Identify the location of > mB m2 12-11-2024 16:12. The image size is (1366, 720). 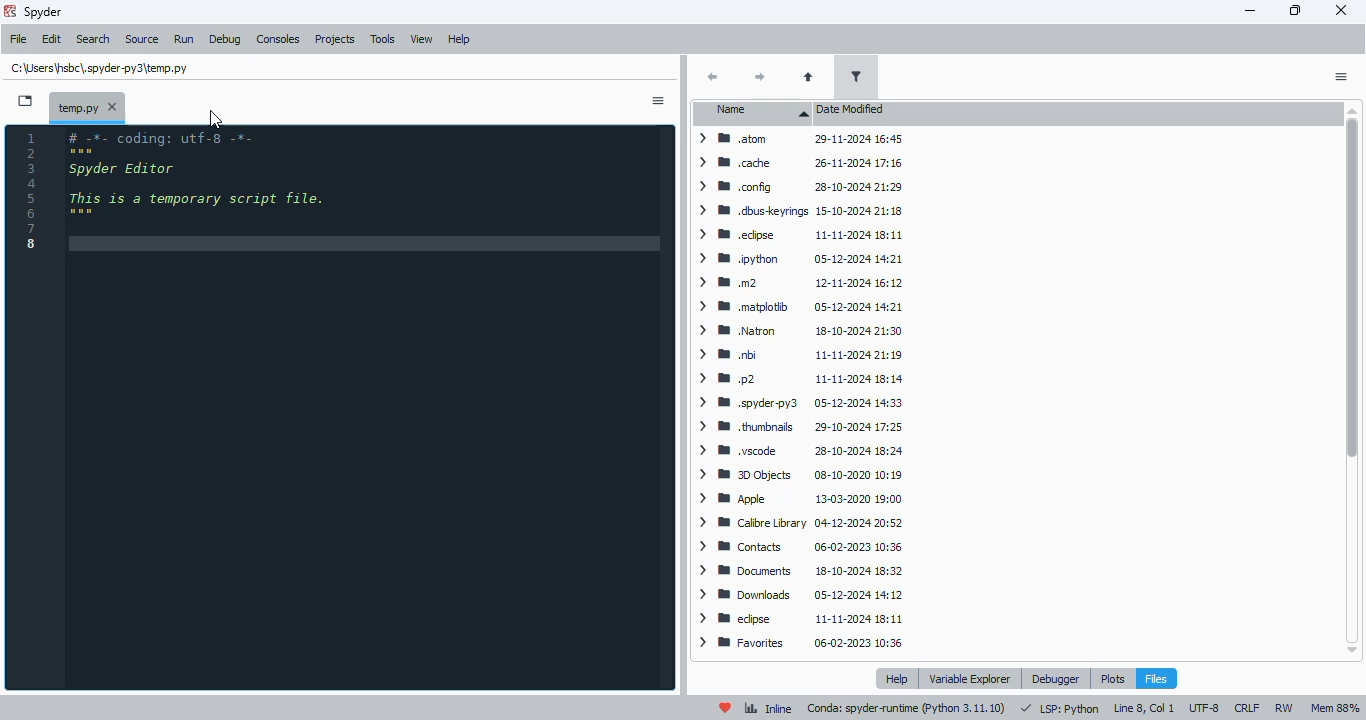
(796, 284).